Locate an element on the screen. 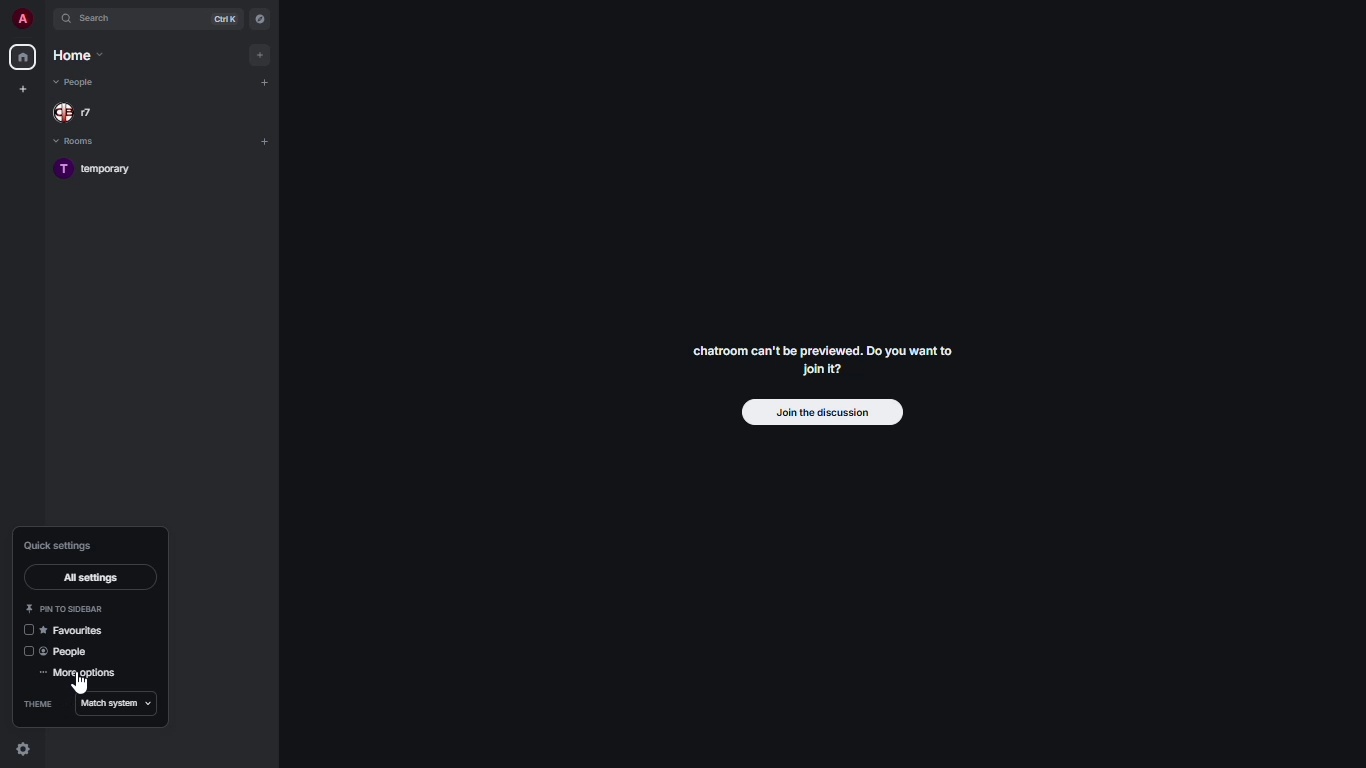 The image size is (1366, 768). ctrl K is located at coordinates (227, 19).